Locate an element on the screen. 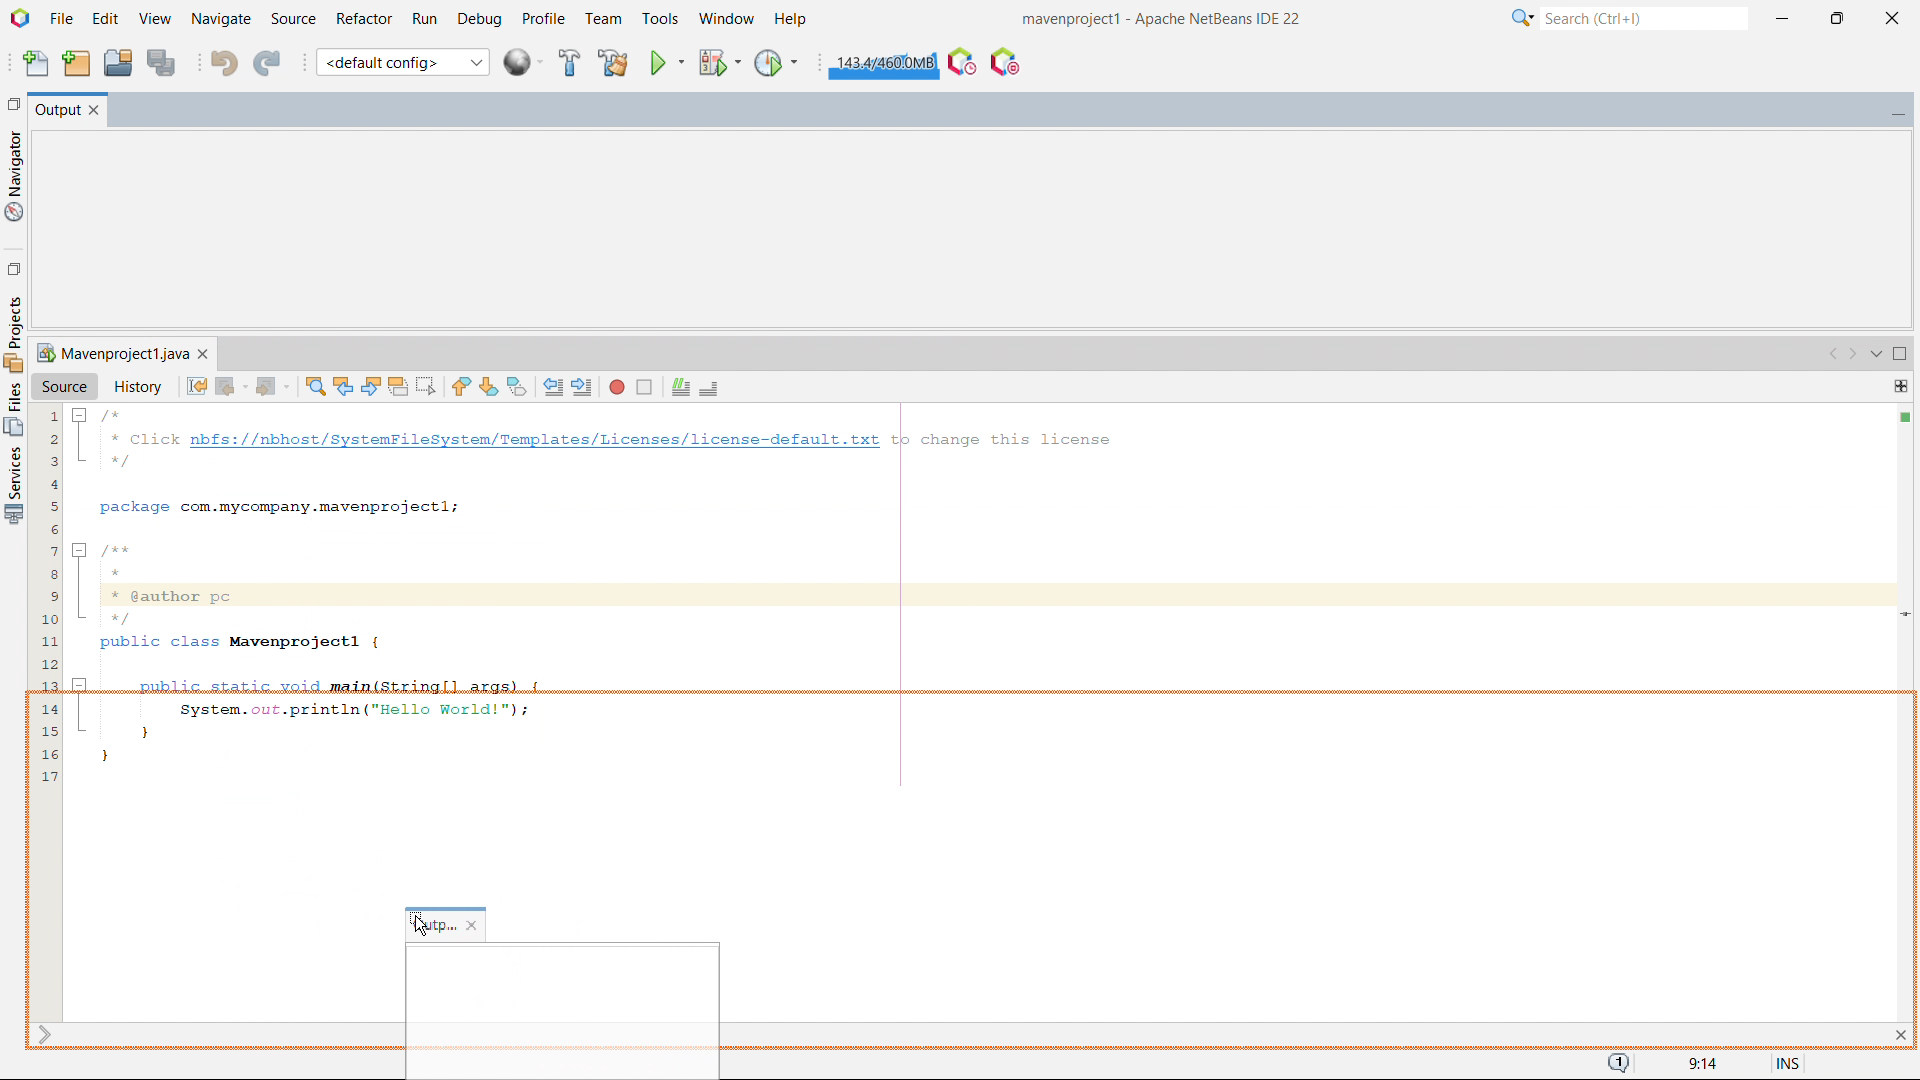 The image size is (1920, 1080). maximize is located at coordinates (1900, 355).